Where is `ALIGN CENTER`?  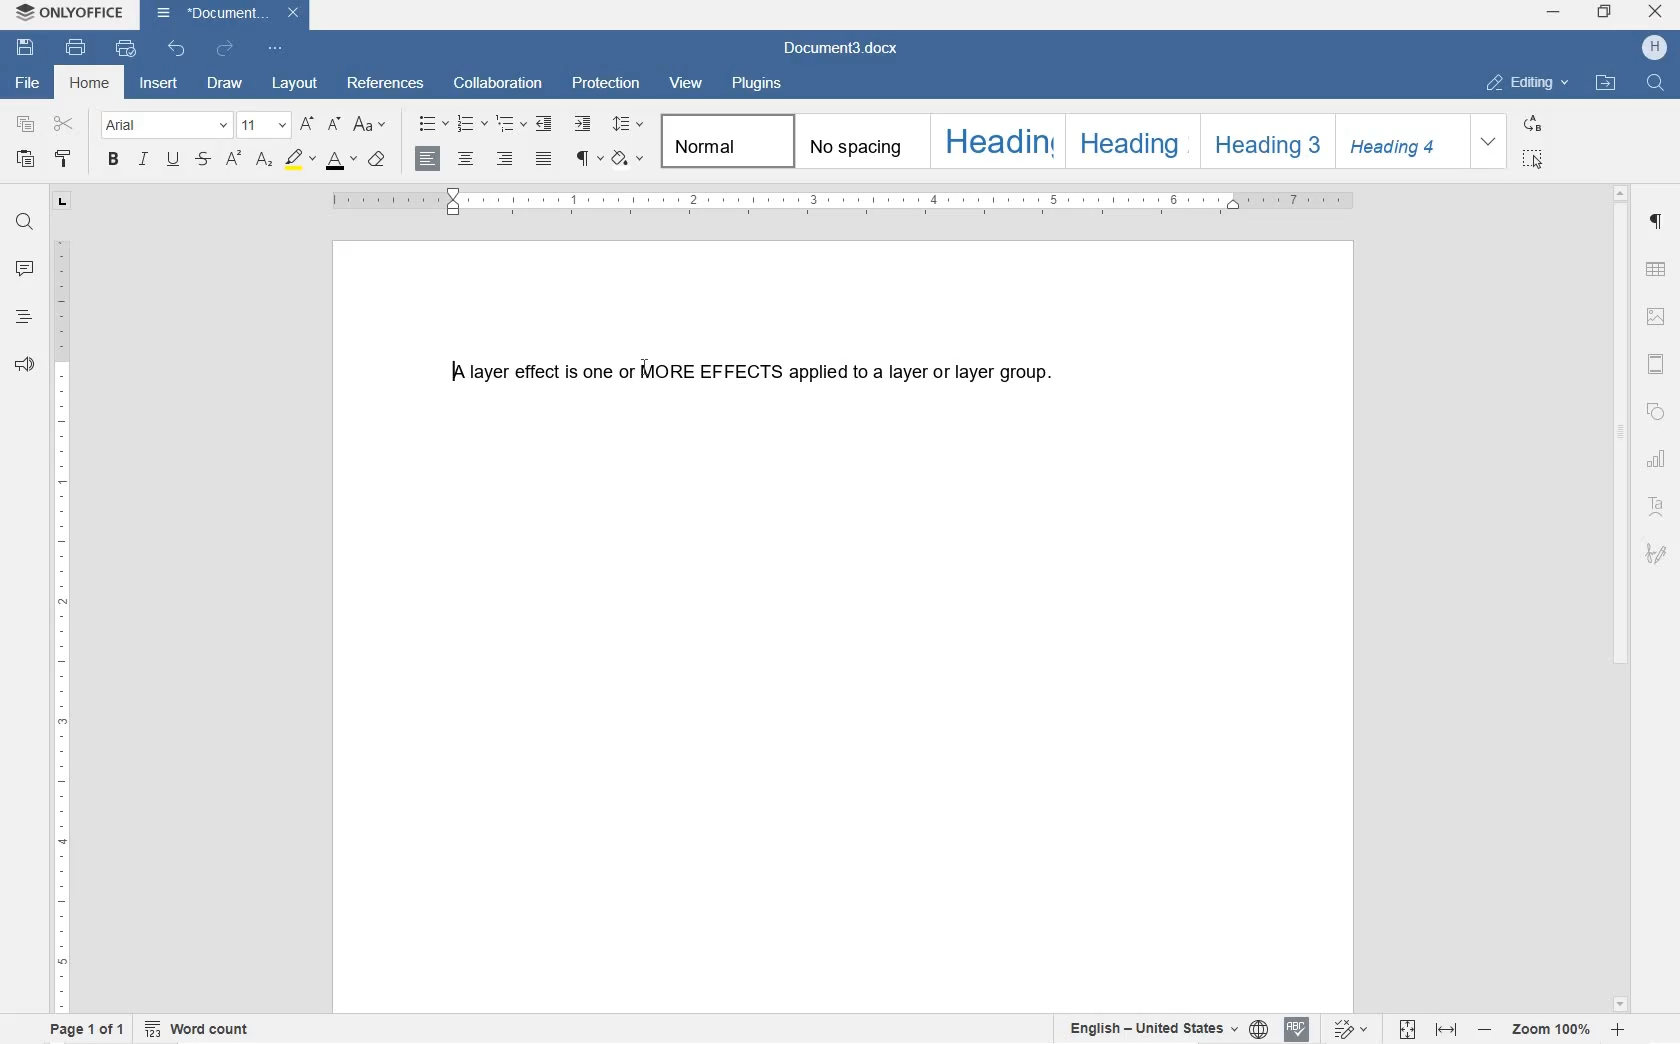 ALIGN CENTER is located at coordinates (465, 160).